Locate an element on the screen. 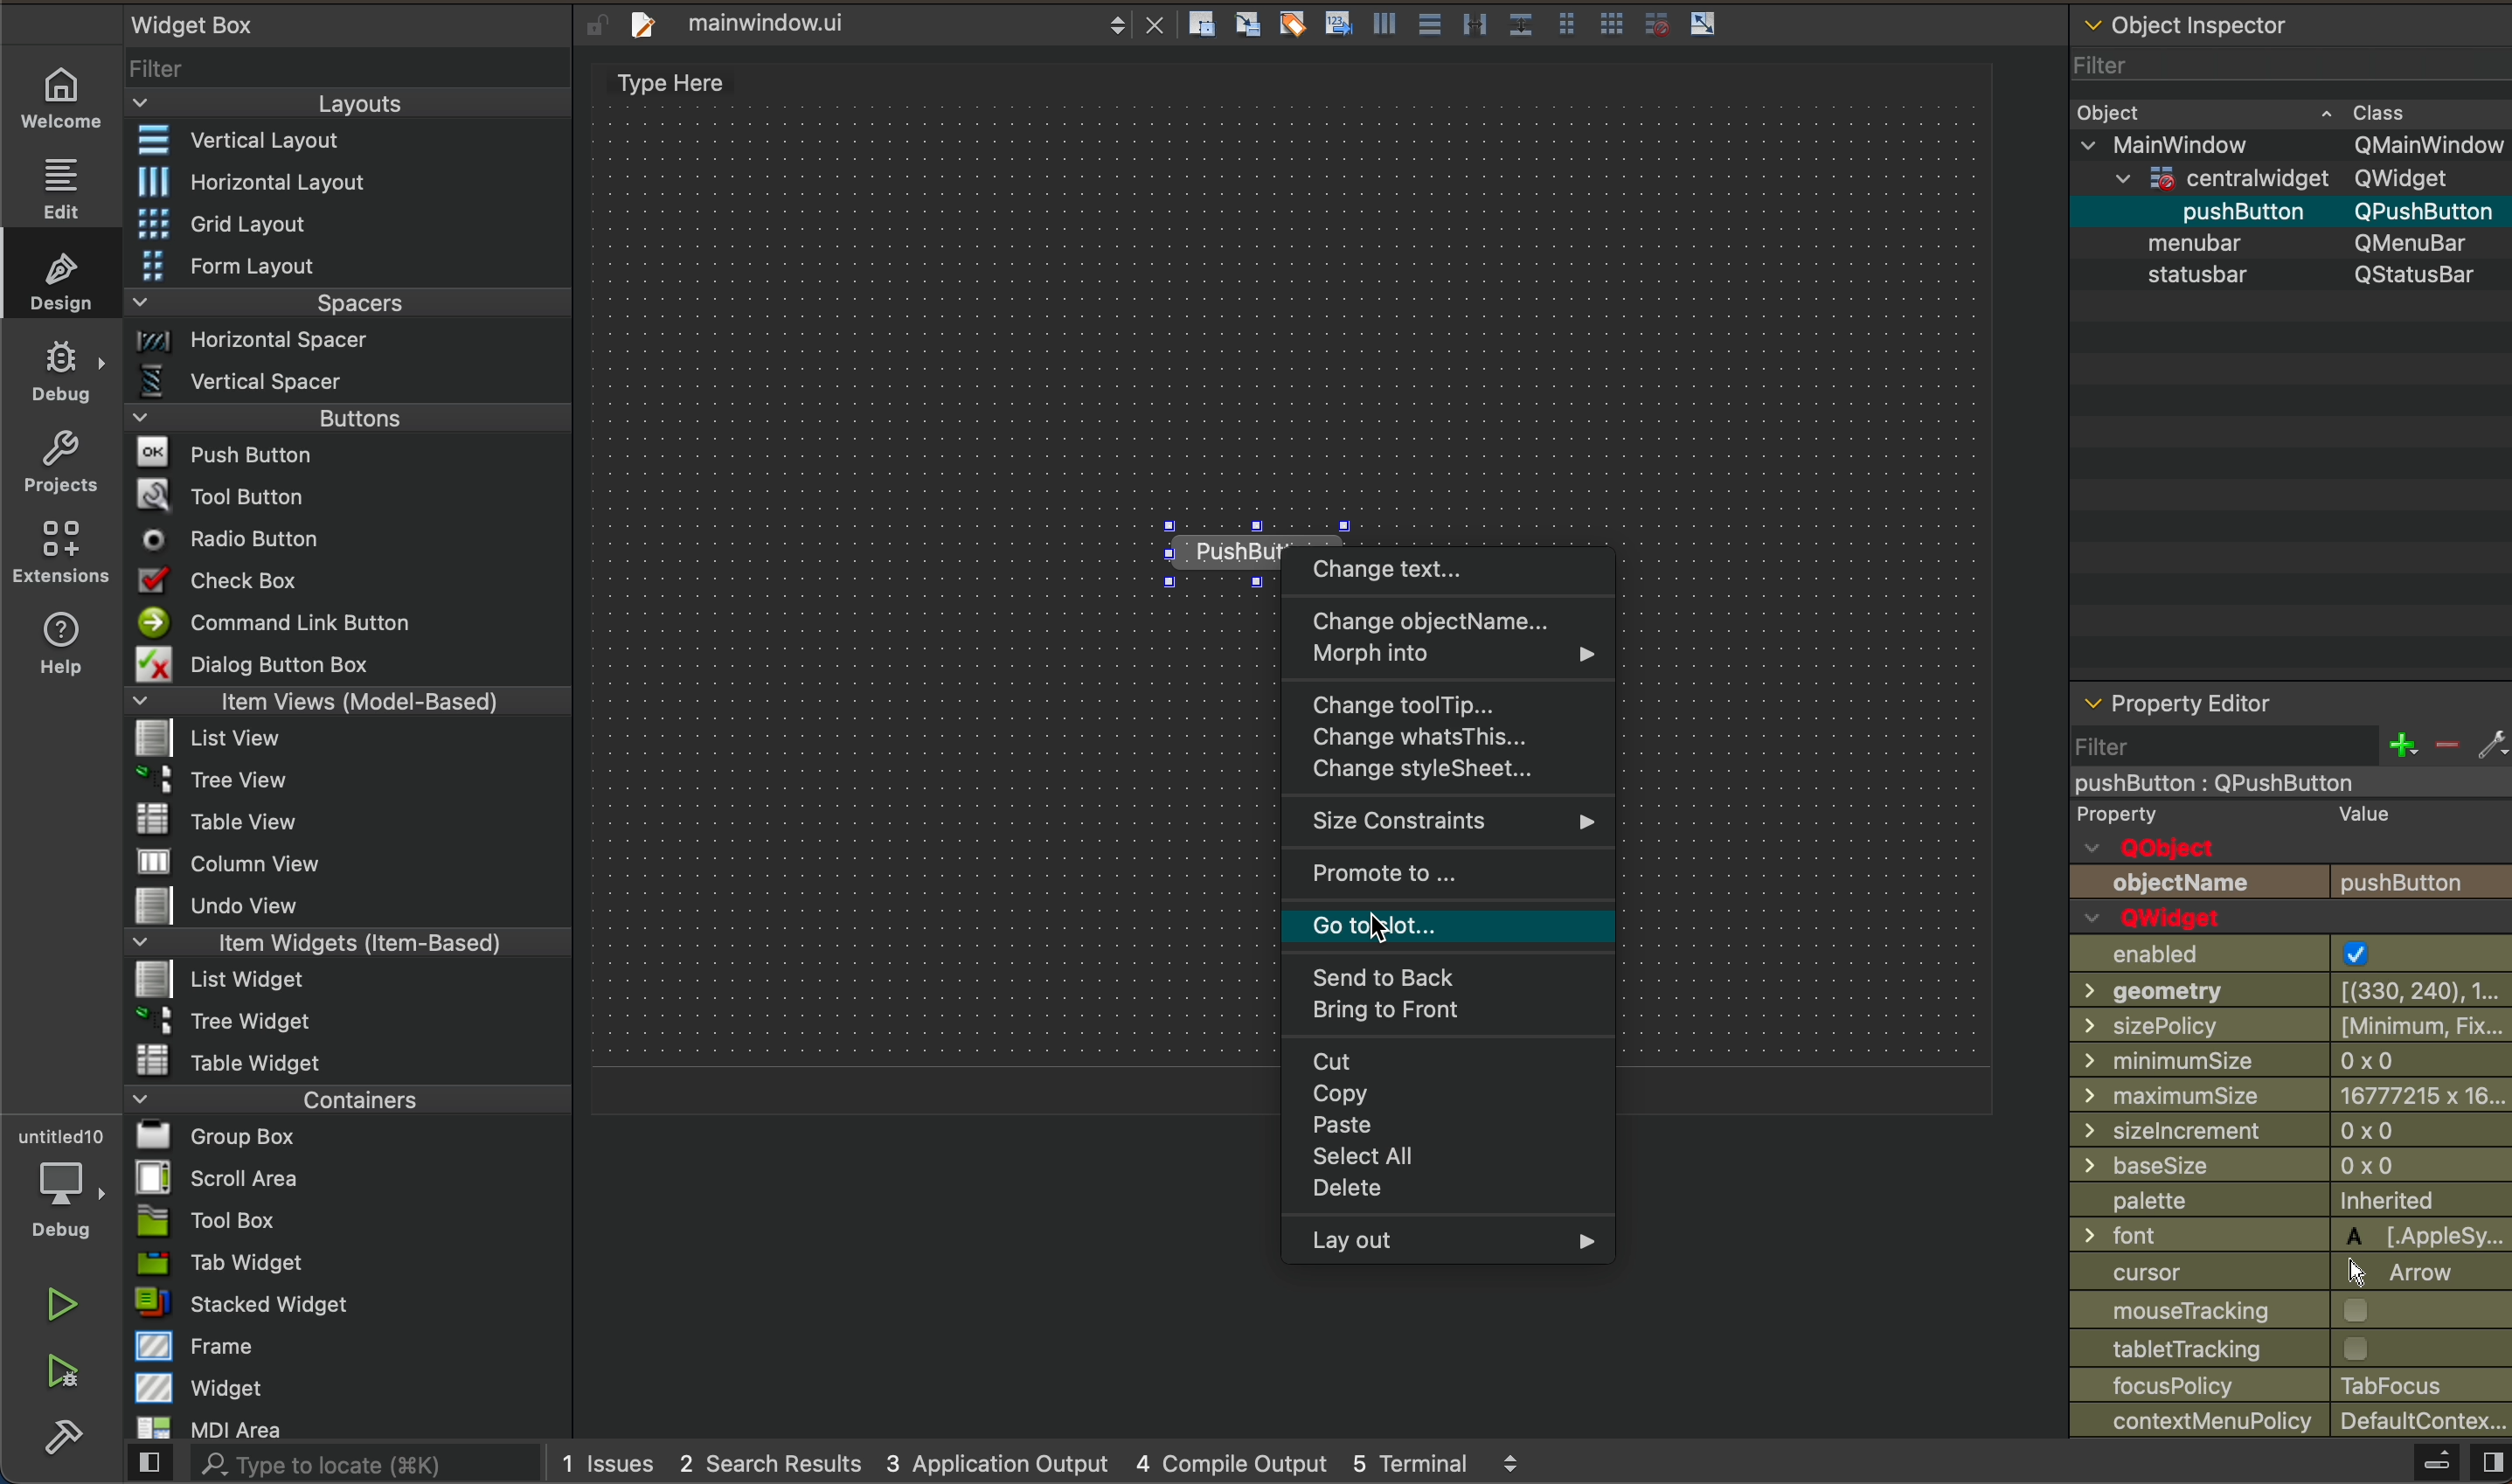 The height and width of the screenshot is (1484, 2512). palette is located at coordinates (2289, 1199).